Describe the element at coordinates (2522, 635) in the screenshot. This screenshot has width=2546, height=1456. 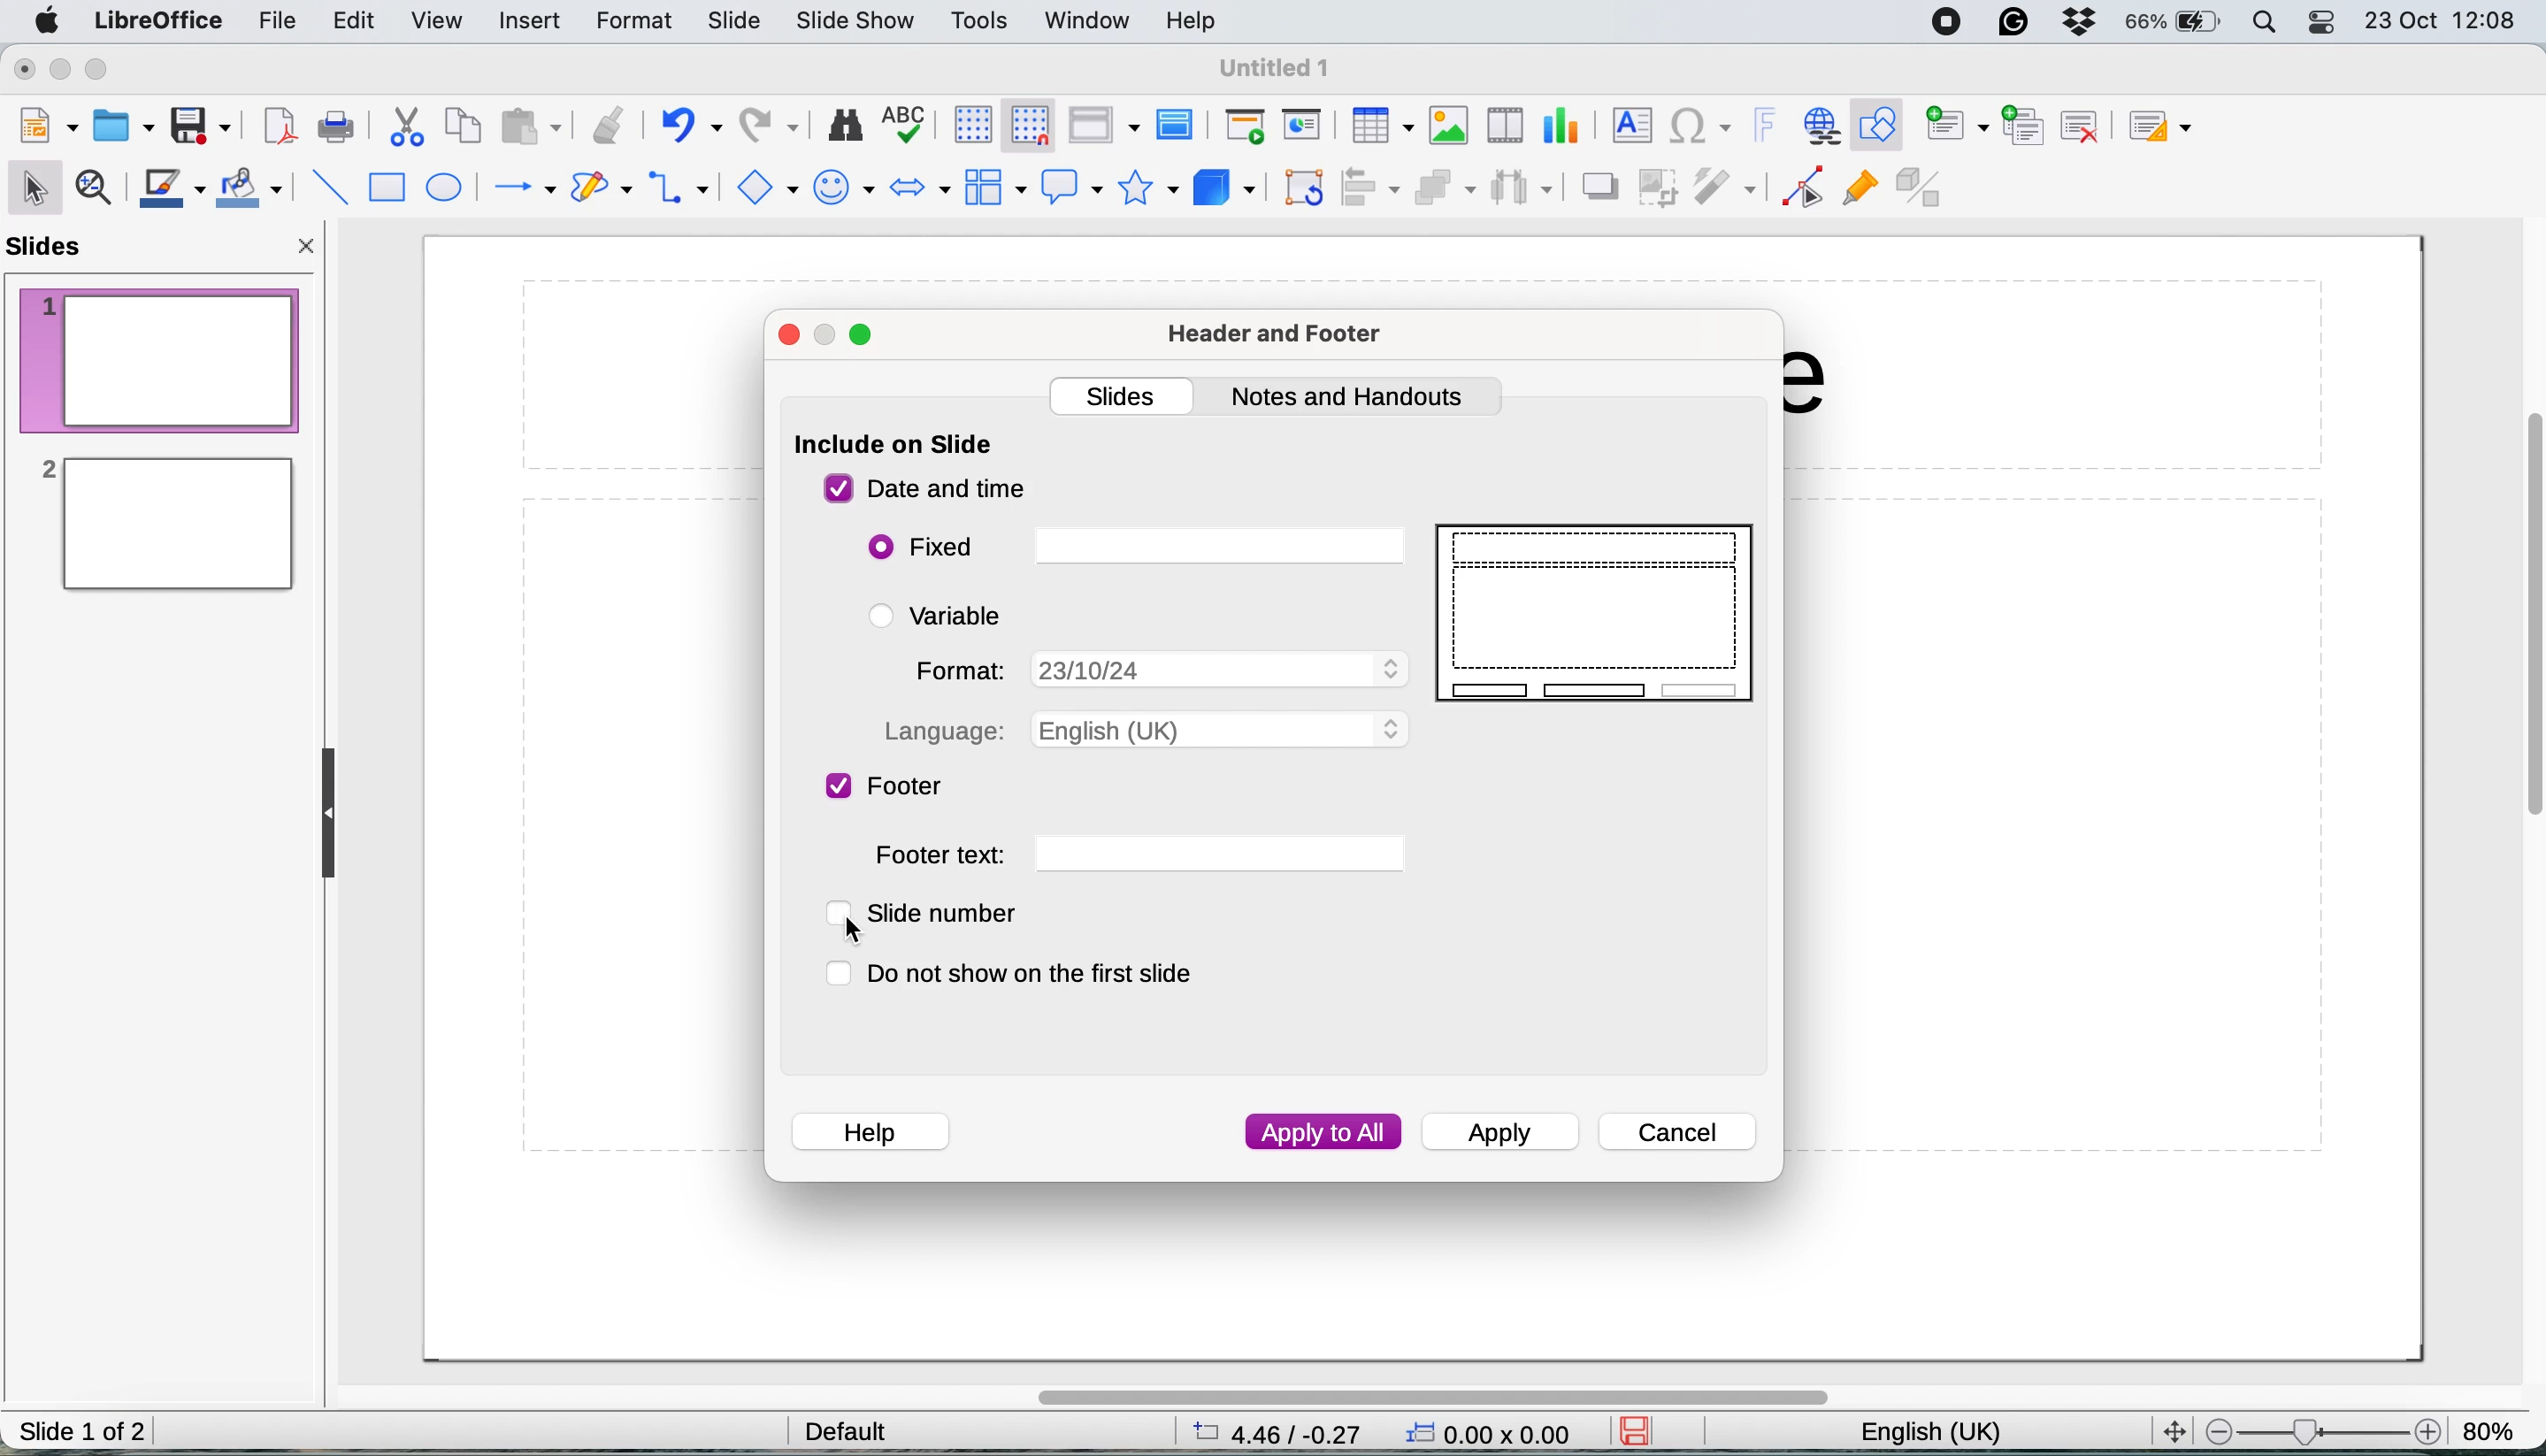
I see `vertical scroll bar` at that location.